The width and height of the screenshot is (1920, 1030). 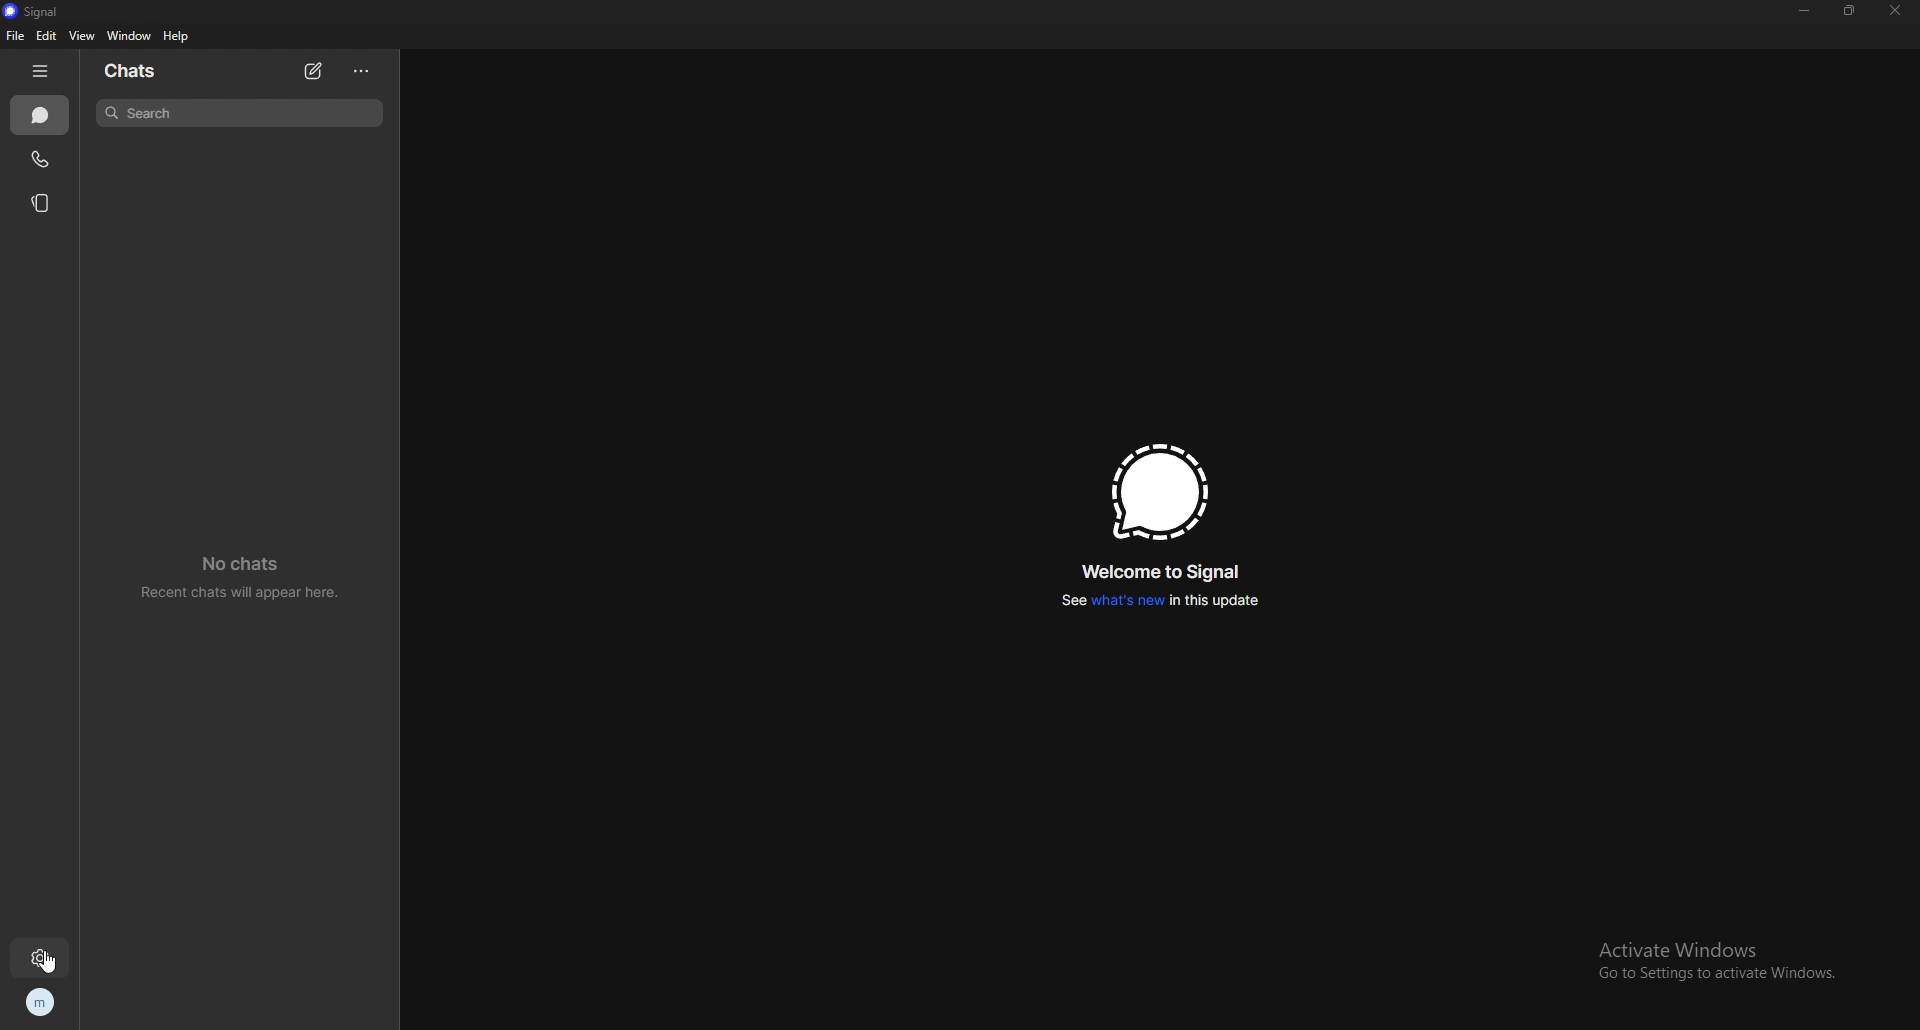 I want to click on chats, so click(x=132, y=71).